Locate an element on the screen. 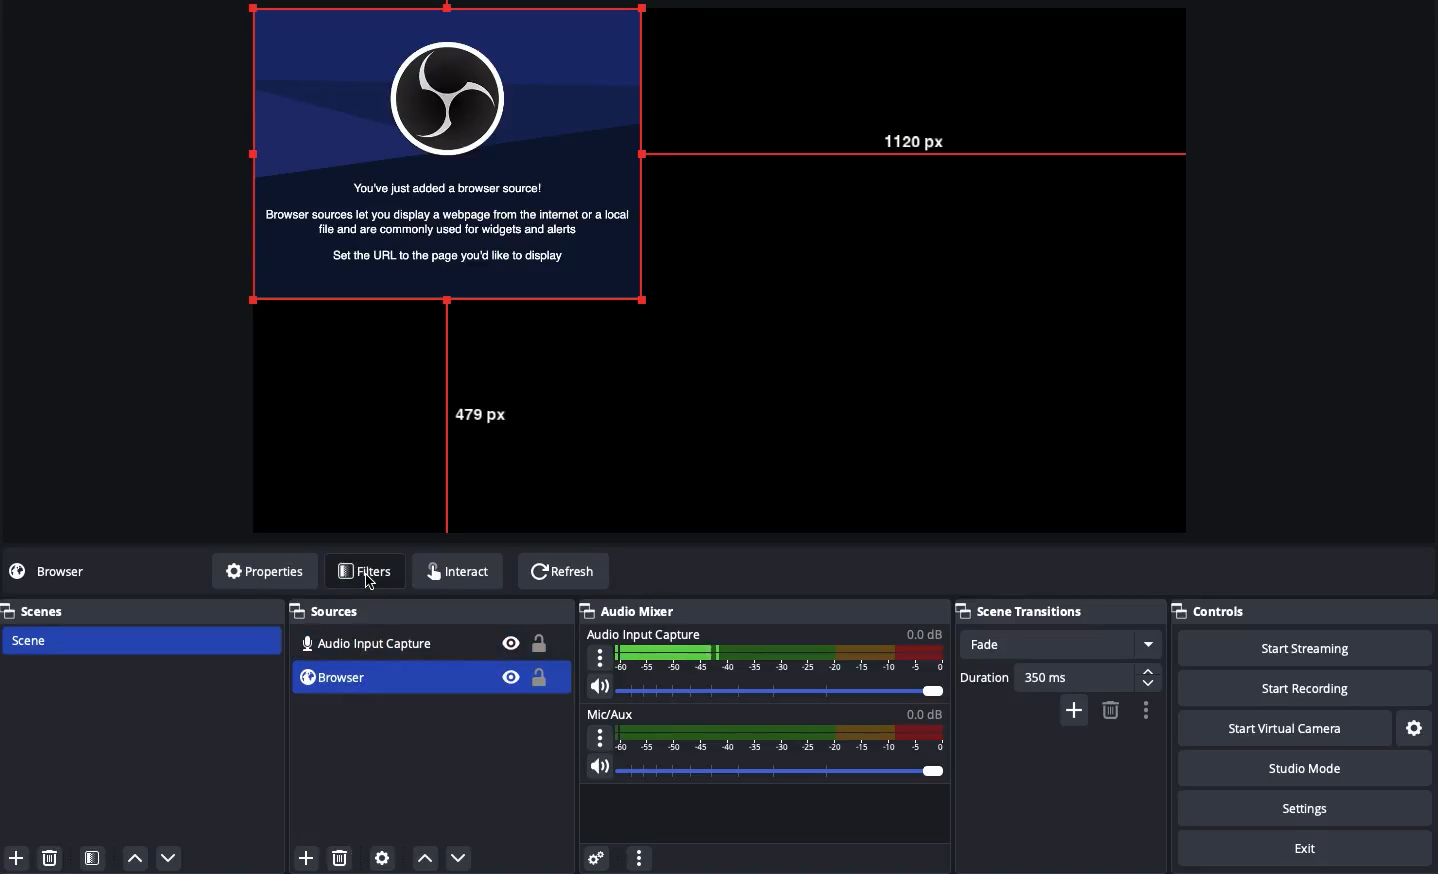 This screenshot has height=874, width=1438. Source preferences is located at coordinates (384, 857).